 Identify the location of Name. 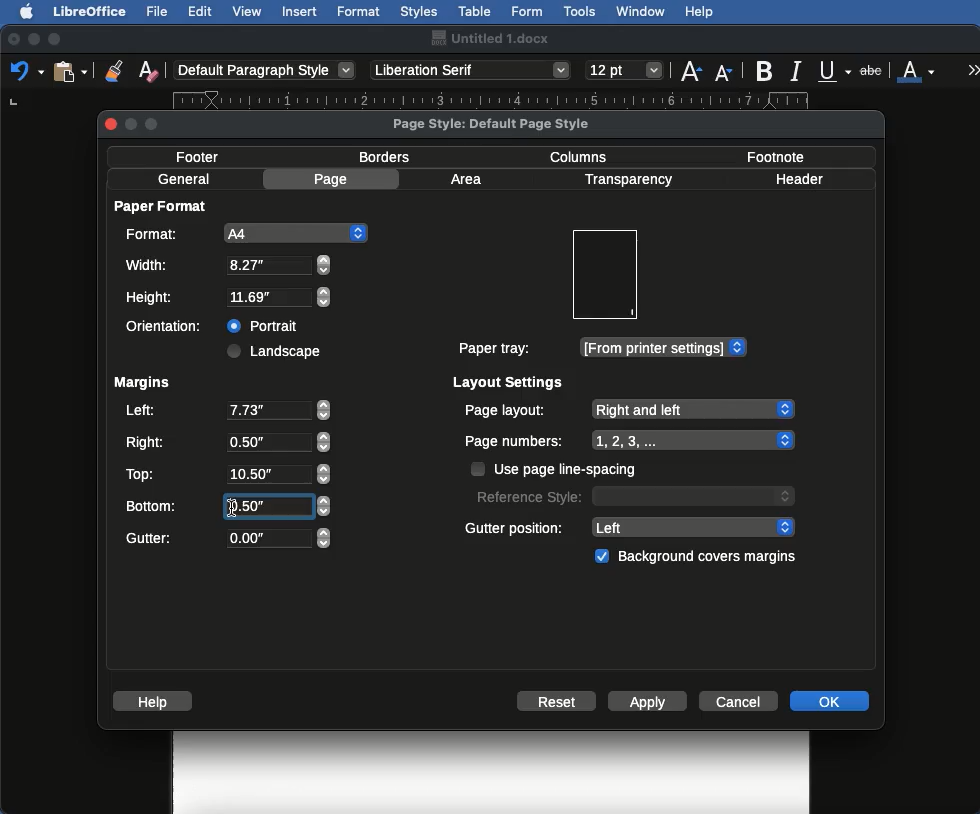
(489, 38).